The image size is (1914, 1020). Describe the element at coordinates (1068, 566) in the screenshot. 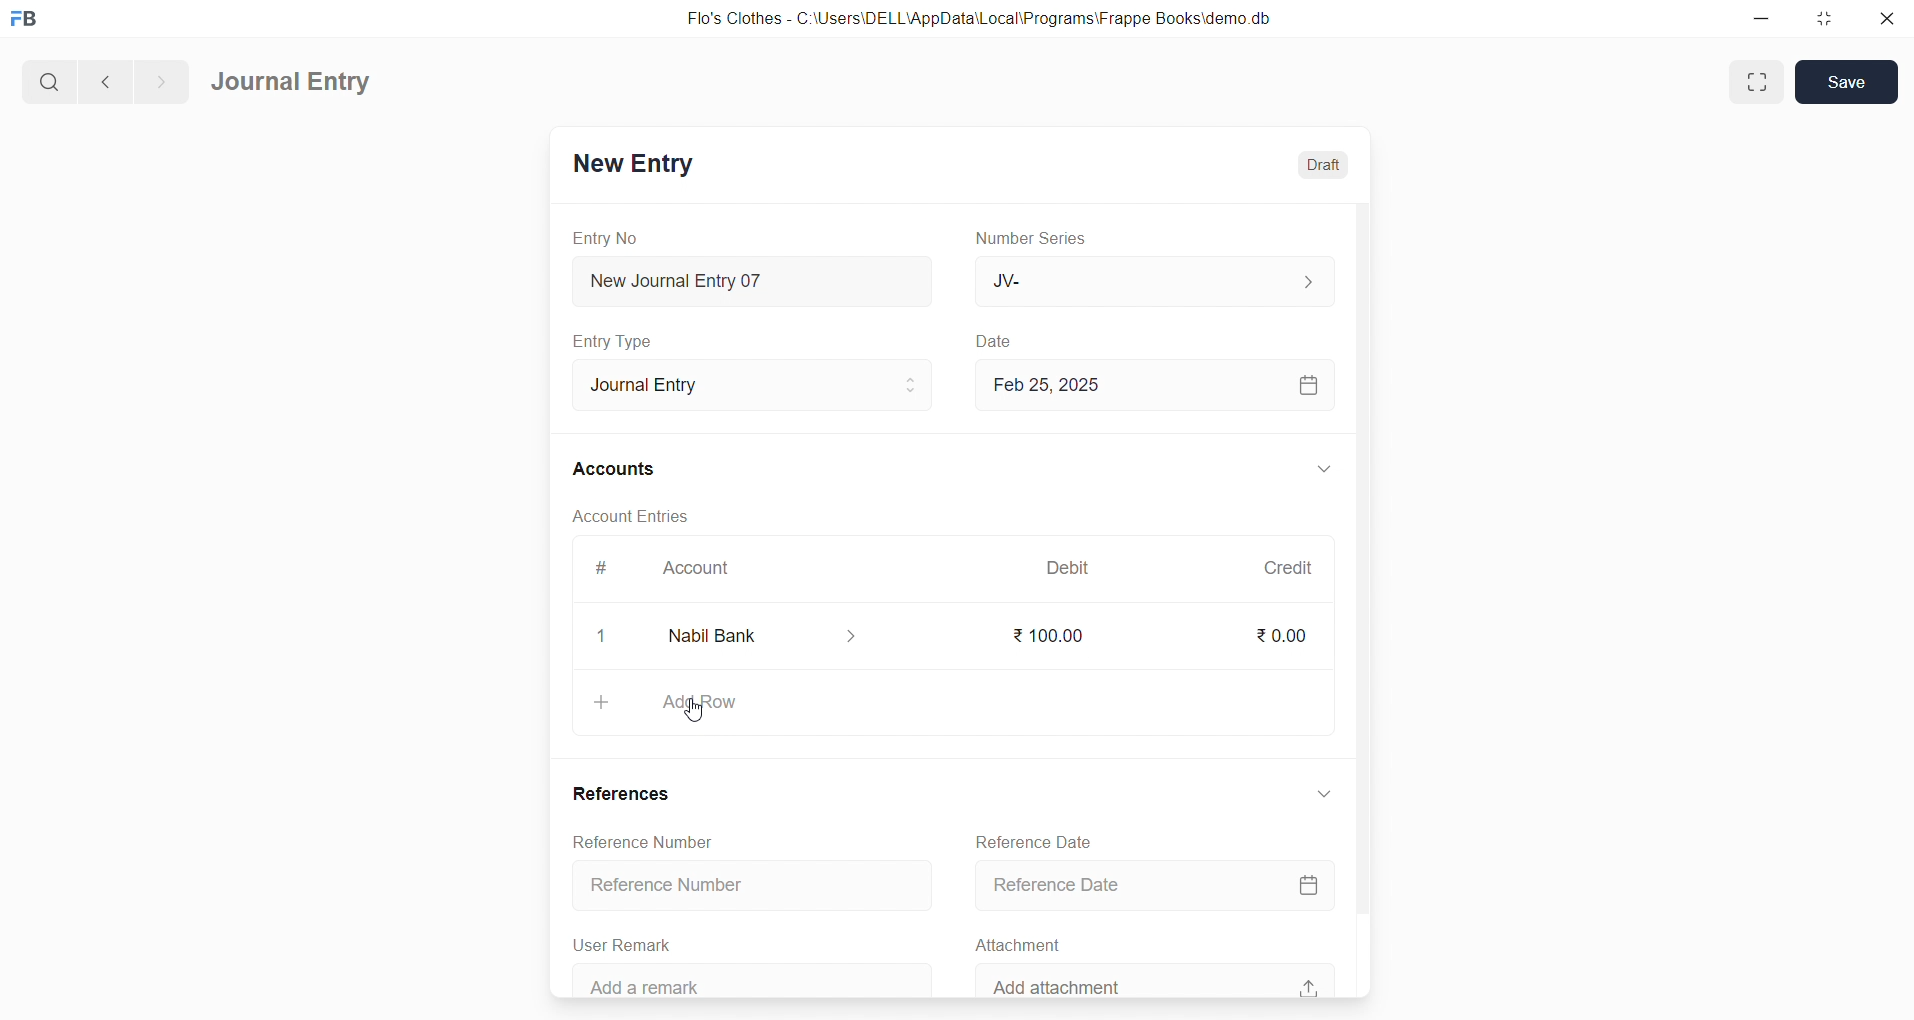

I see `Debit` at that location.